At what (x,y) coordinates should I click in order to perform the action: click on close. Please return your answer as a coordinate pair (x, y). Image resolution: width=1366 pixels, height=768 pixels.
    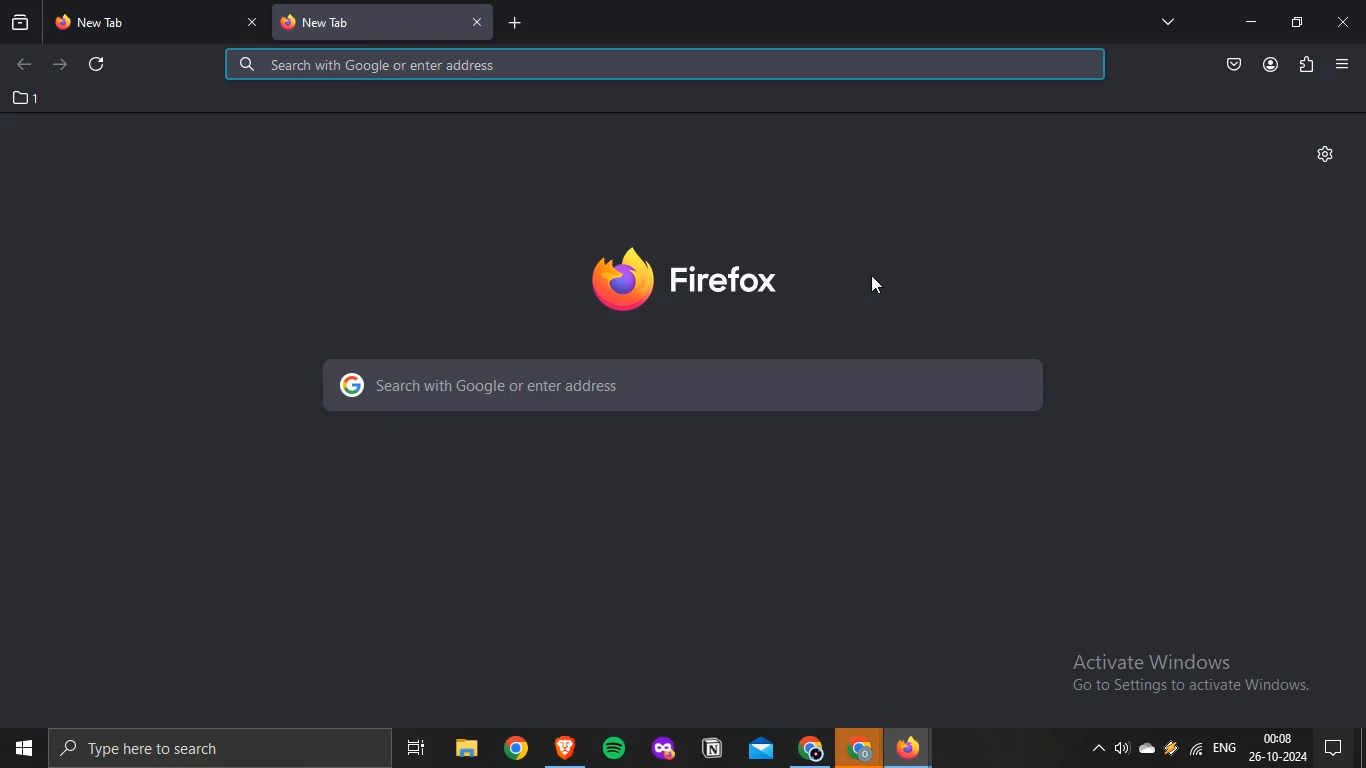
    Looking at the image, I should click on (1344, 24).